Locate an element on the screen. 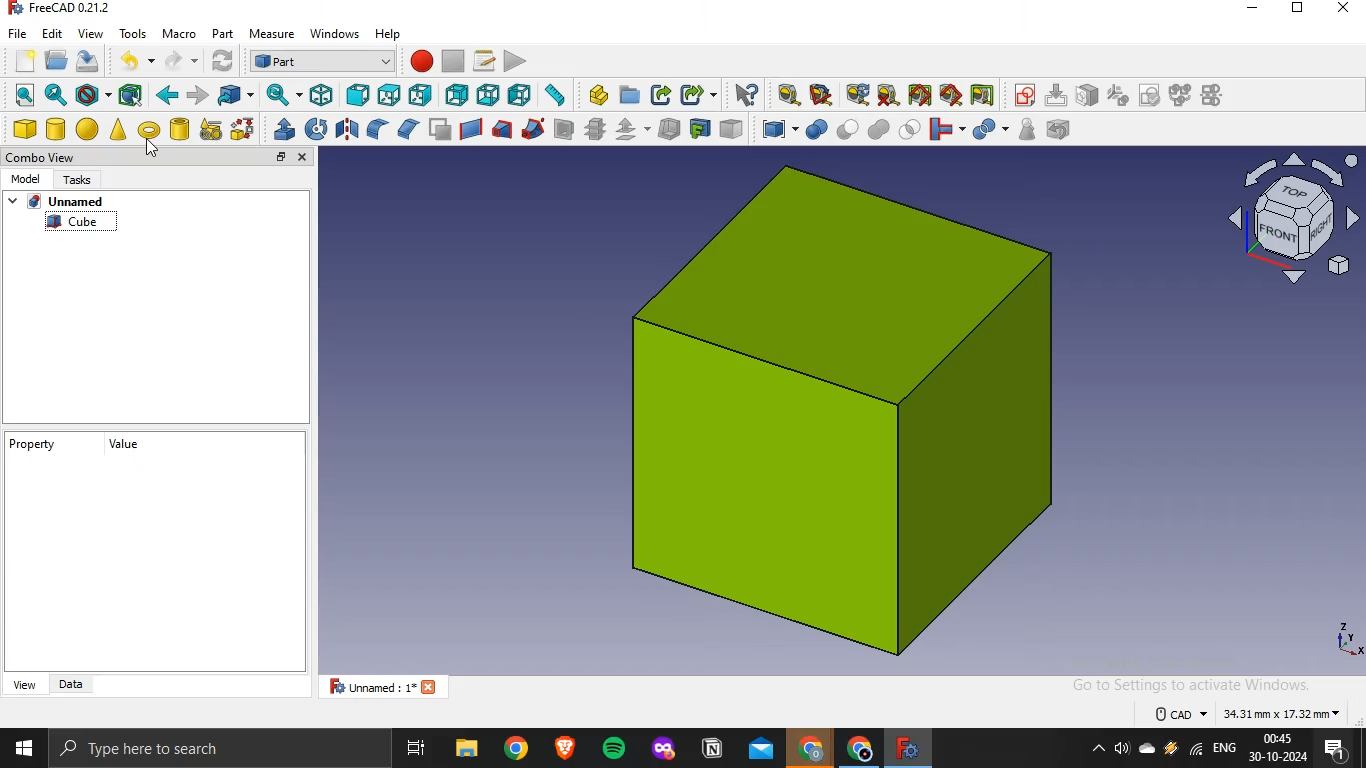 Image resolution: width=1366 pixels, height=768 pixels. create part is located at coordinates (596, 94).